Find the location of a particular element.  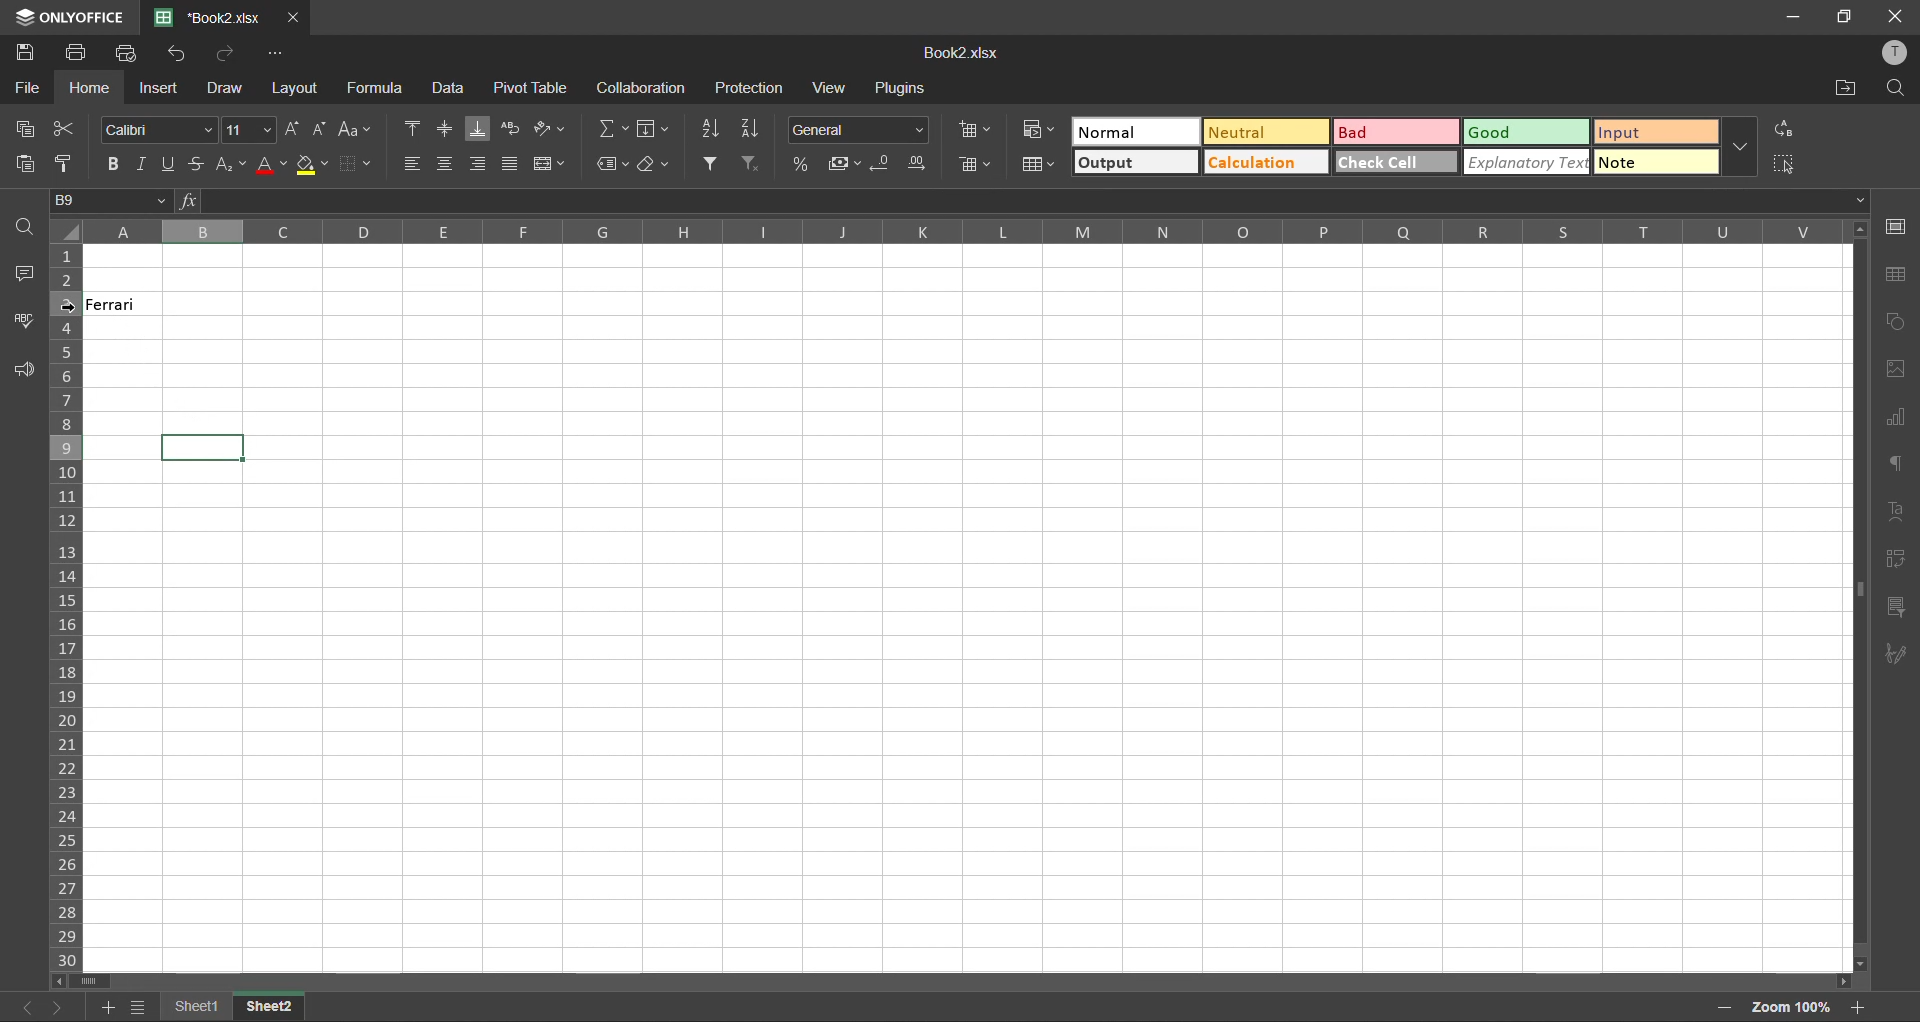

redo is located at coordinates (225, 55).